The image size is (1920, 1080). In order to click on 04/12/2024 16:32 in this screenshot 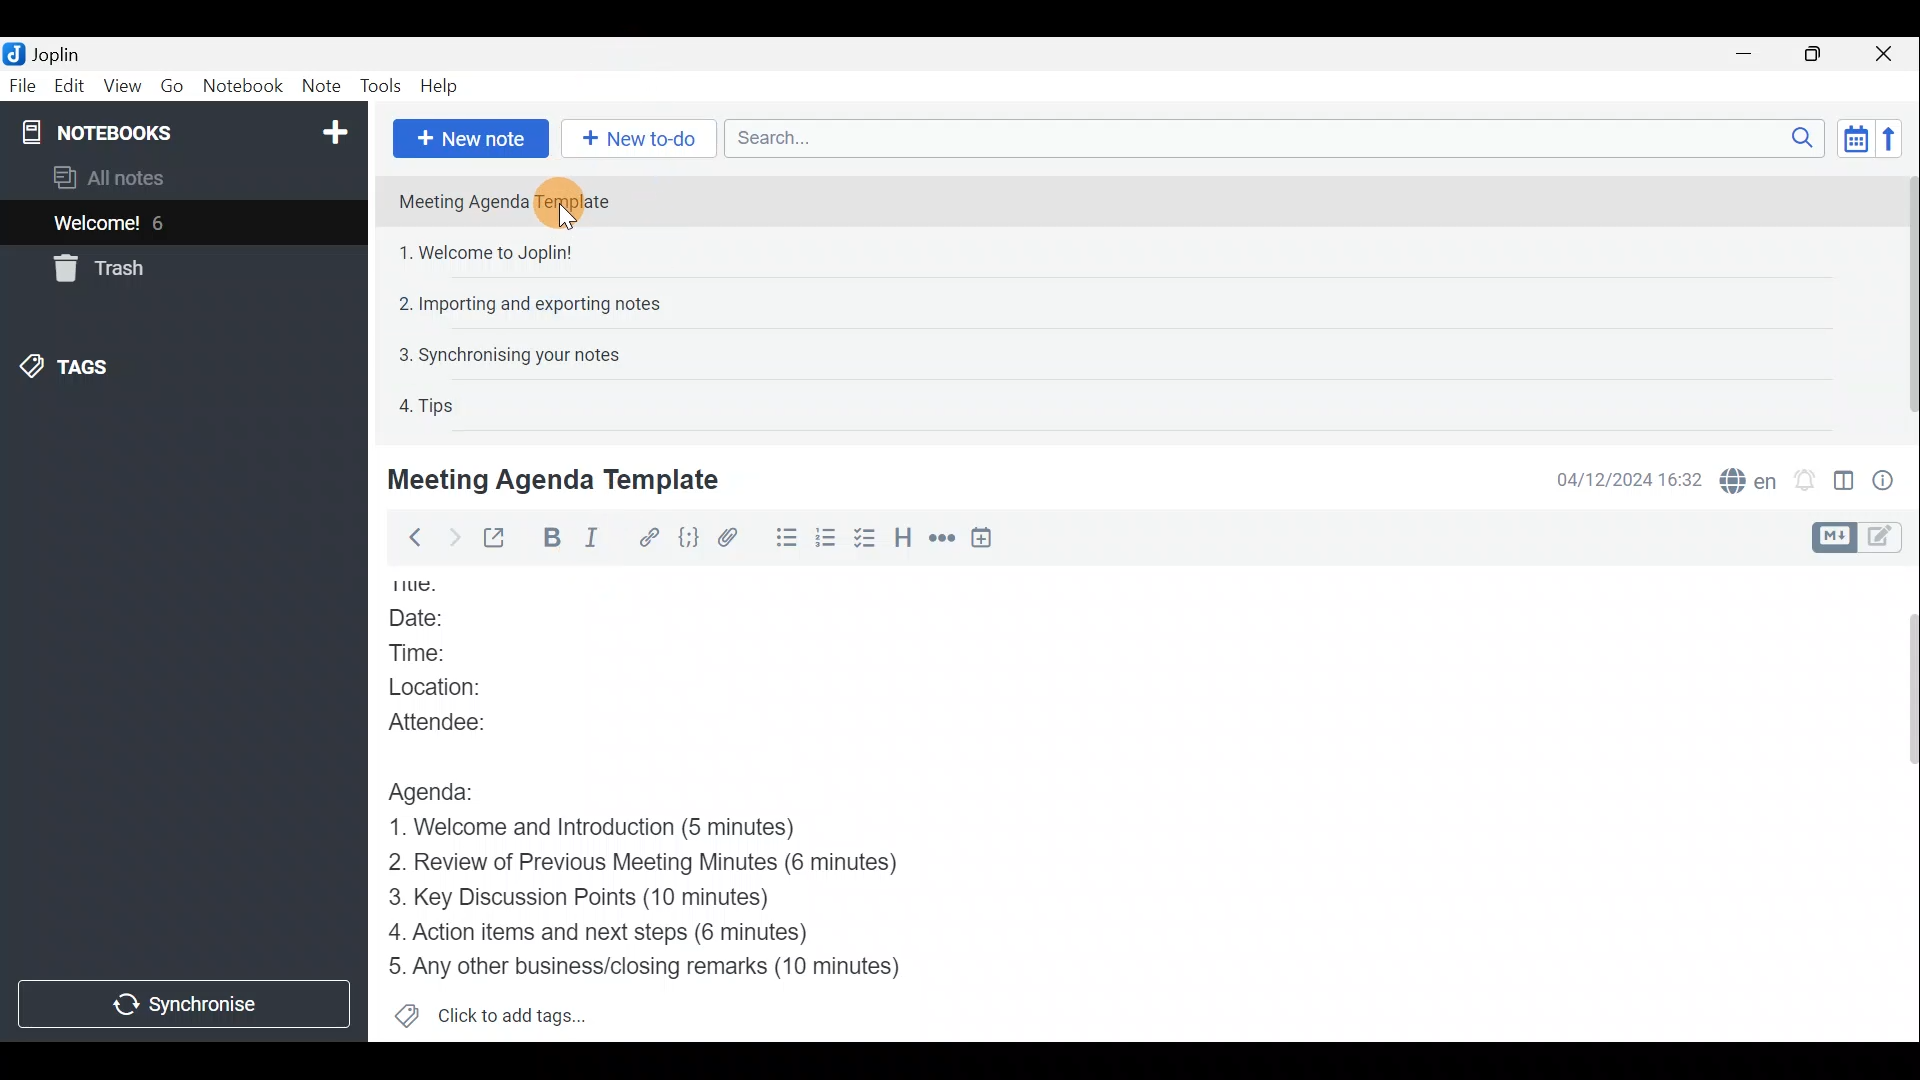, I will do `click(1619, 478)`.